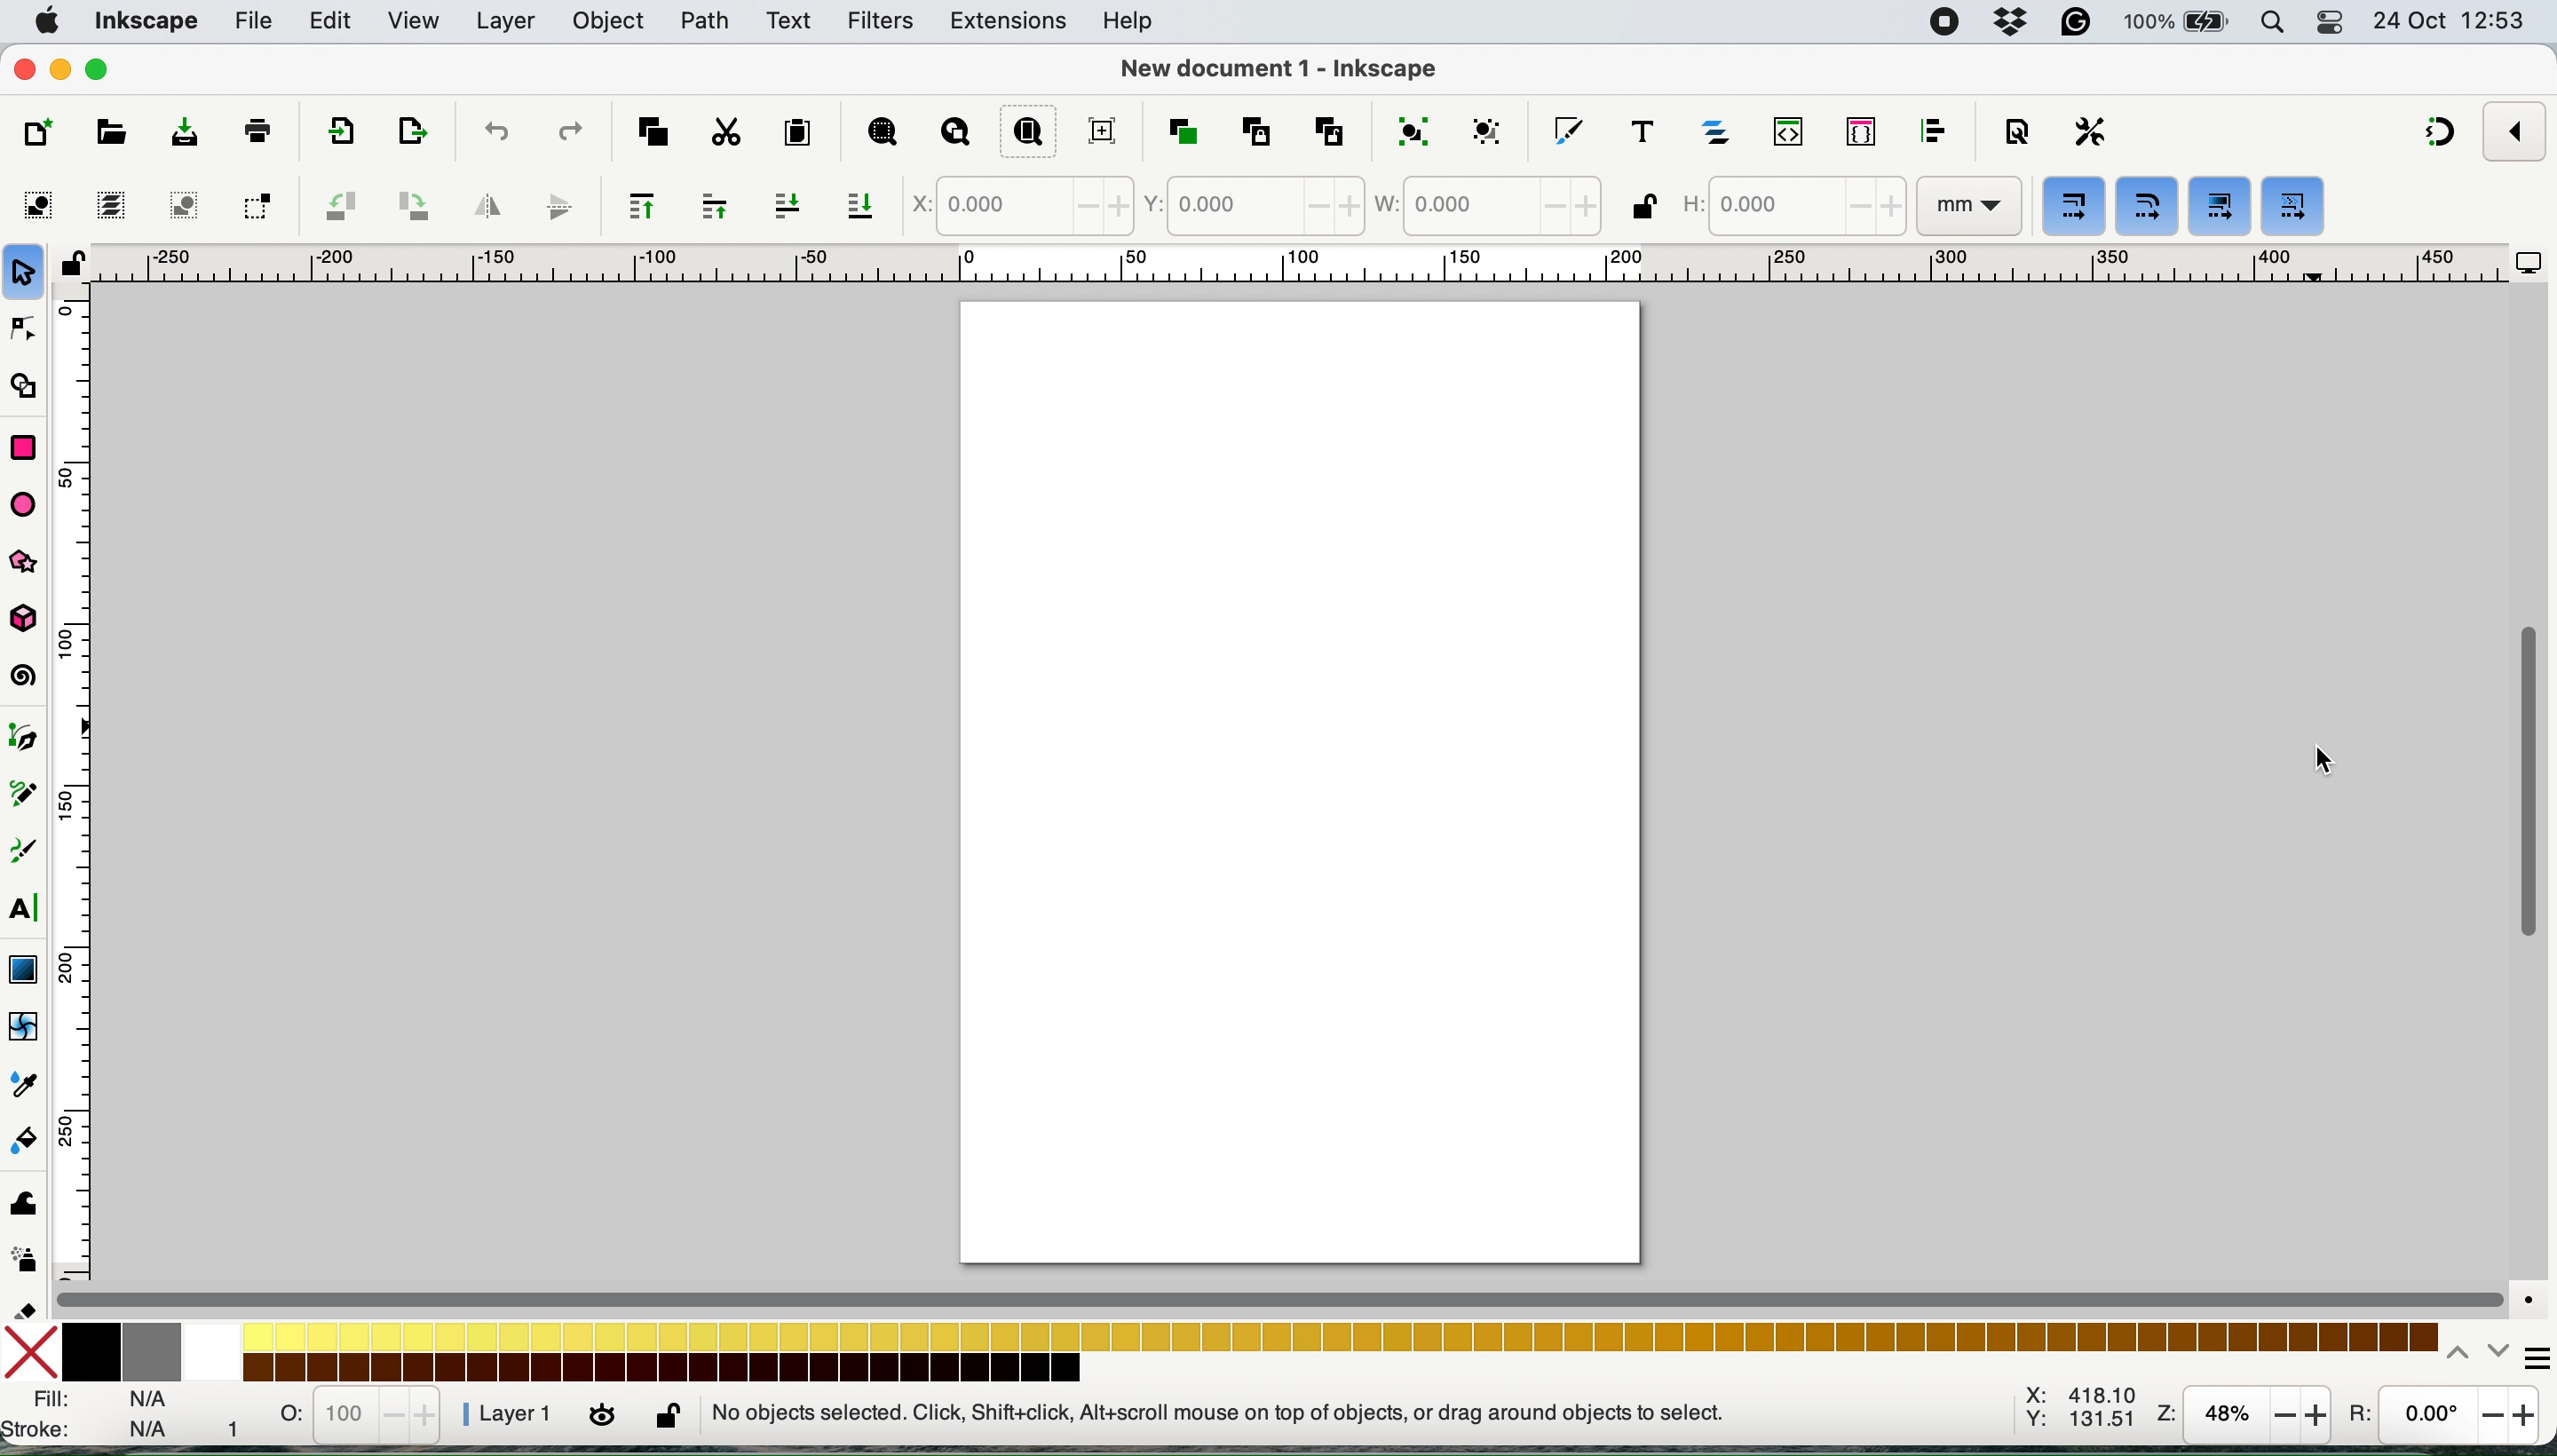 This screenshot has width=2557, height=1456. What do you see at coordinates (1640, 208) in the screenshot?
I see `when locked change height and width by same proportion` at bounding box center [1640, 208].